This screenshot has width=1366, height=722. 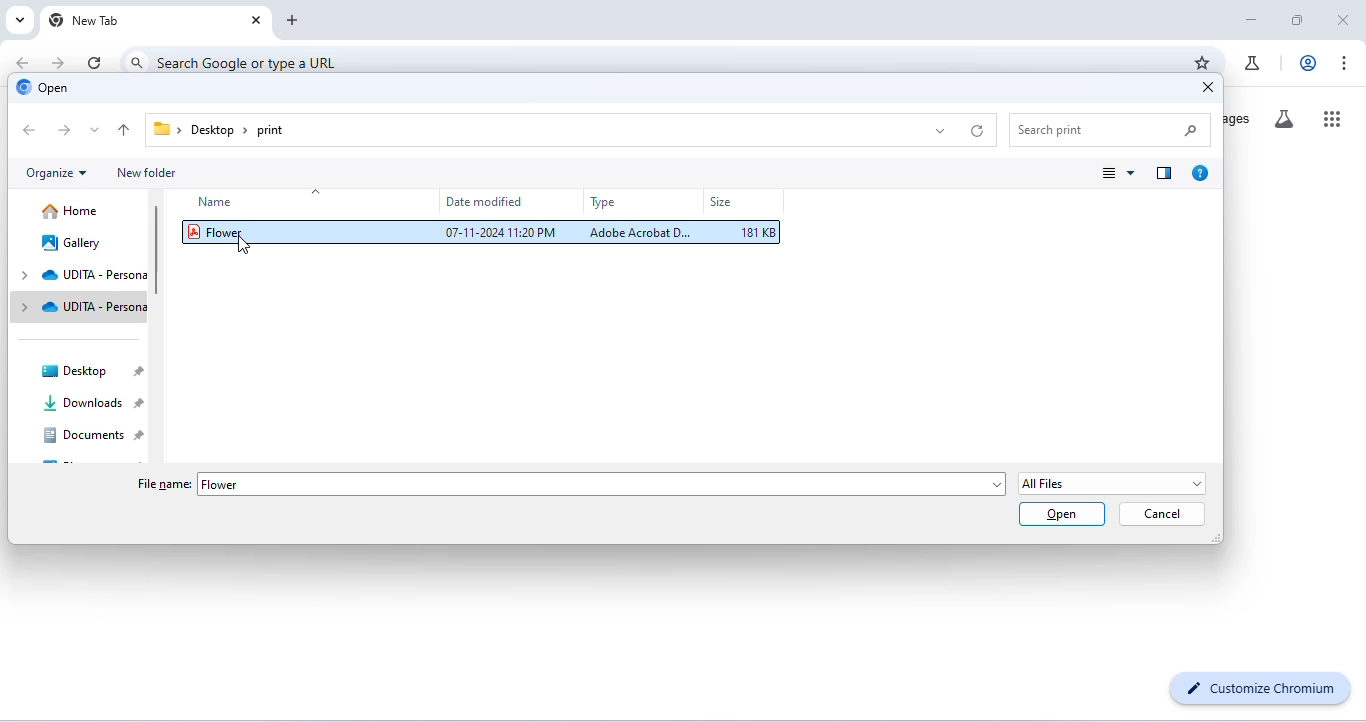 I want to click on open, so click(x=43, y=88).